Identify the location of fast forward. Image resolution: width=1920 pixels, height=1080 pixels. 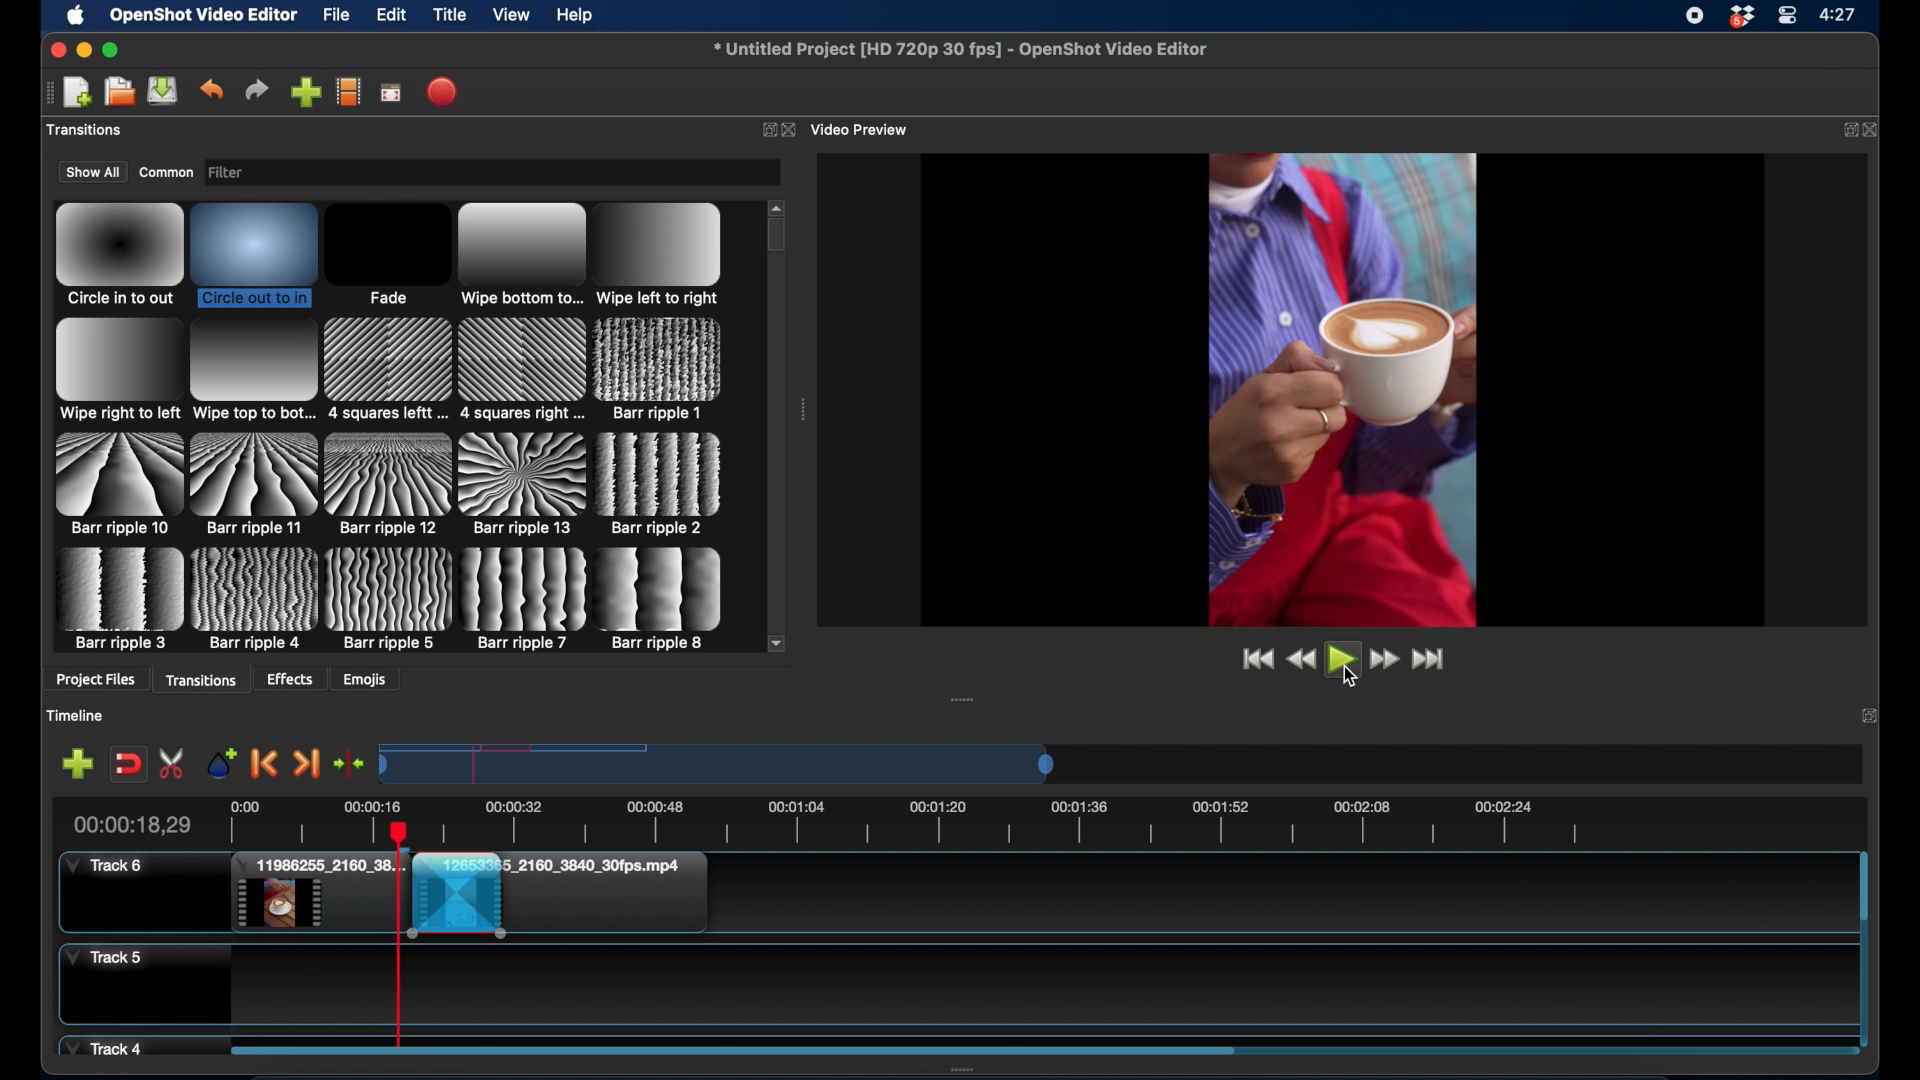
(1388, 667).